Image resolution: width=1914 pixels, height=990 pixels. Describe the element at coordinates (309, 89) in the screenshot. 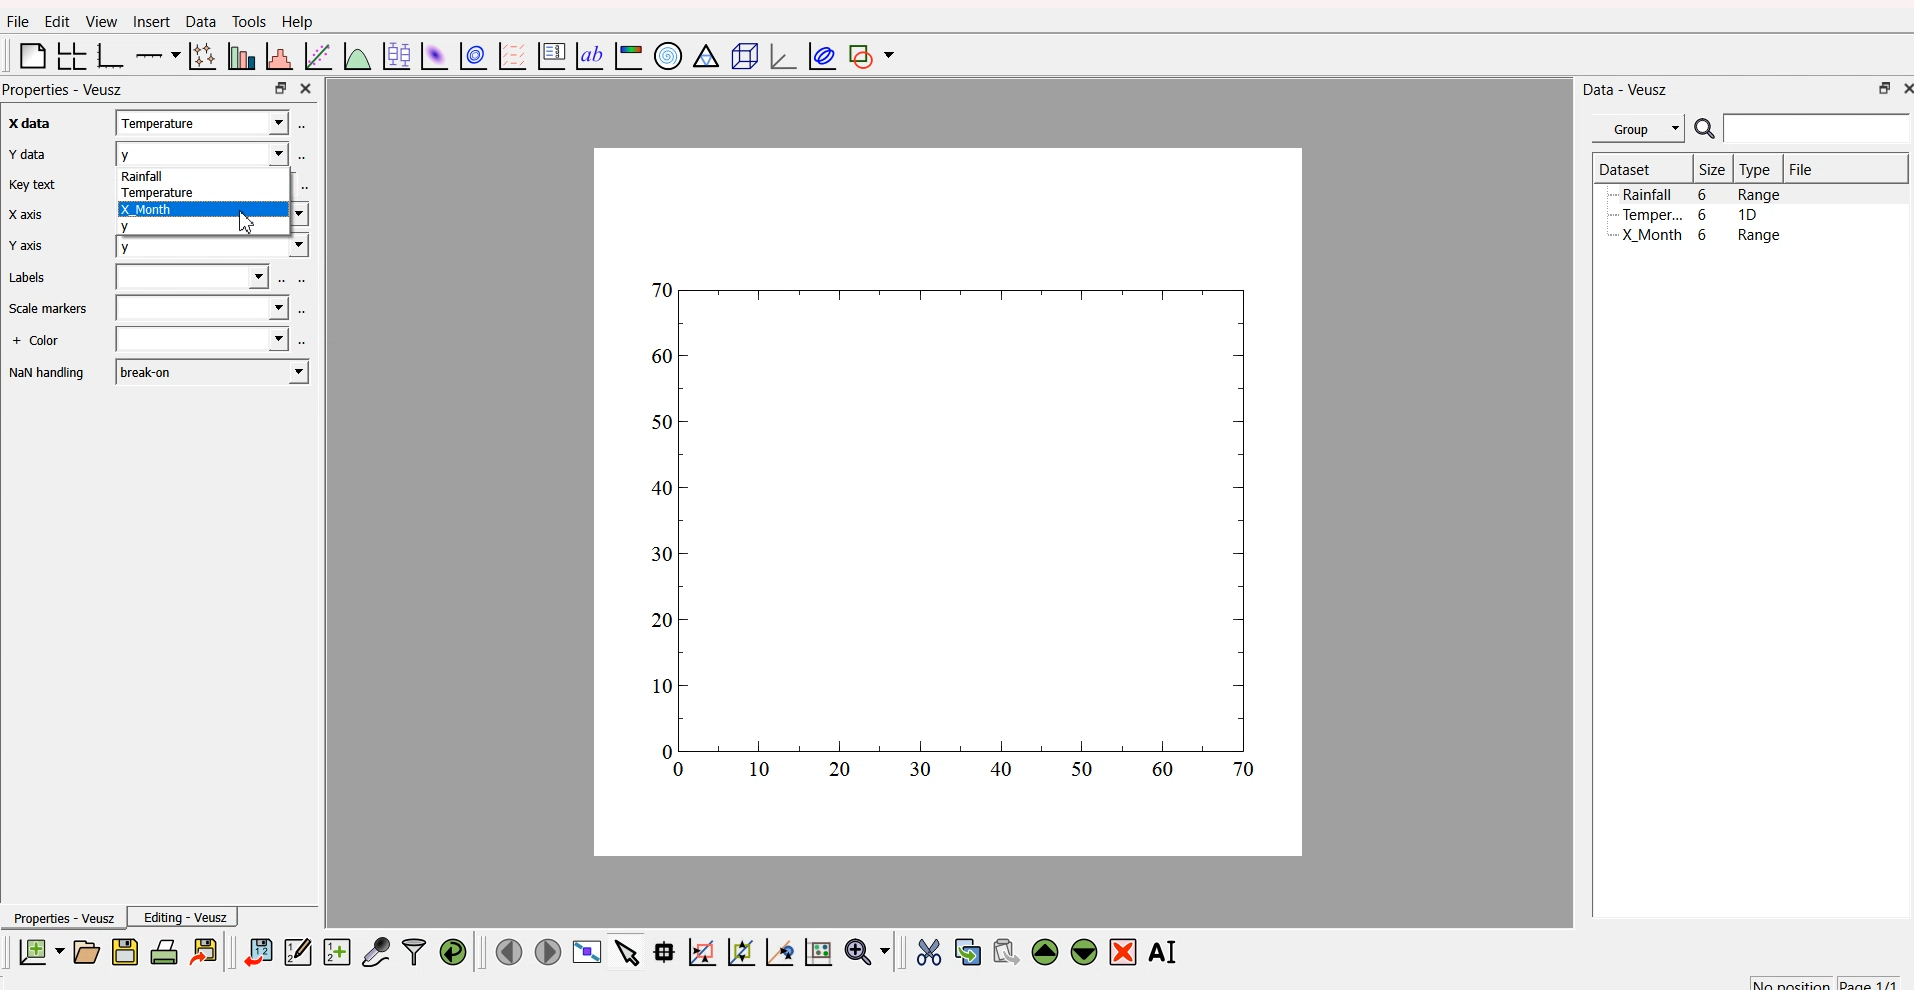

I see `close` at that location.